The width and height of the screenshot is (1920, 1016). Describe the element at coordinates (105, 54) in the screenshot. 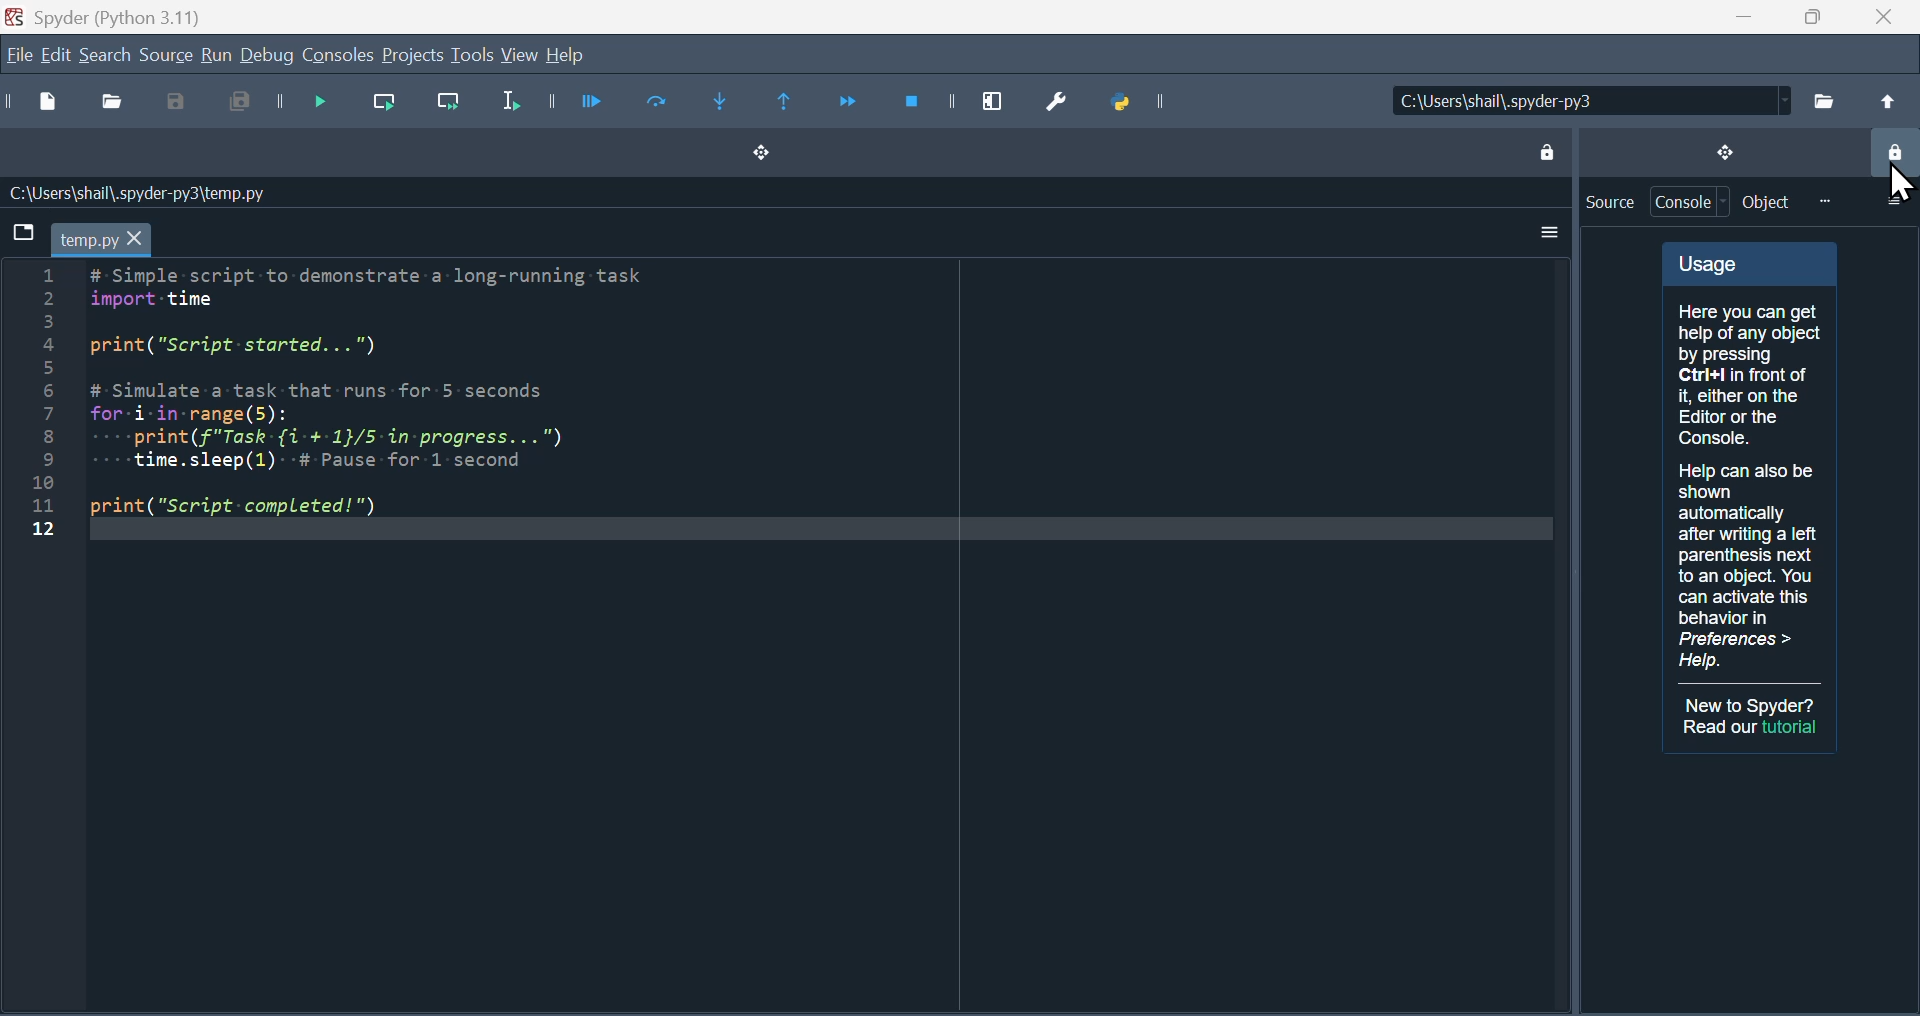

I see `search` at that location.